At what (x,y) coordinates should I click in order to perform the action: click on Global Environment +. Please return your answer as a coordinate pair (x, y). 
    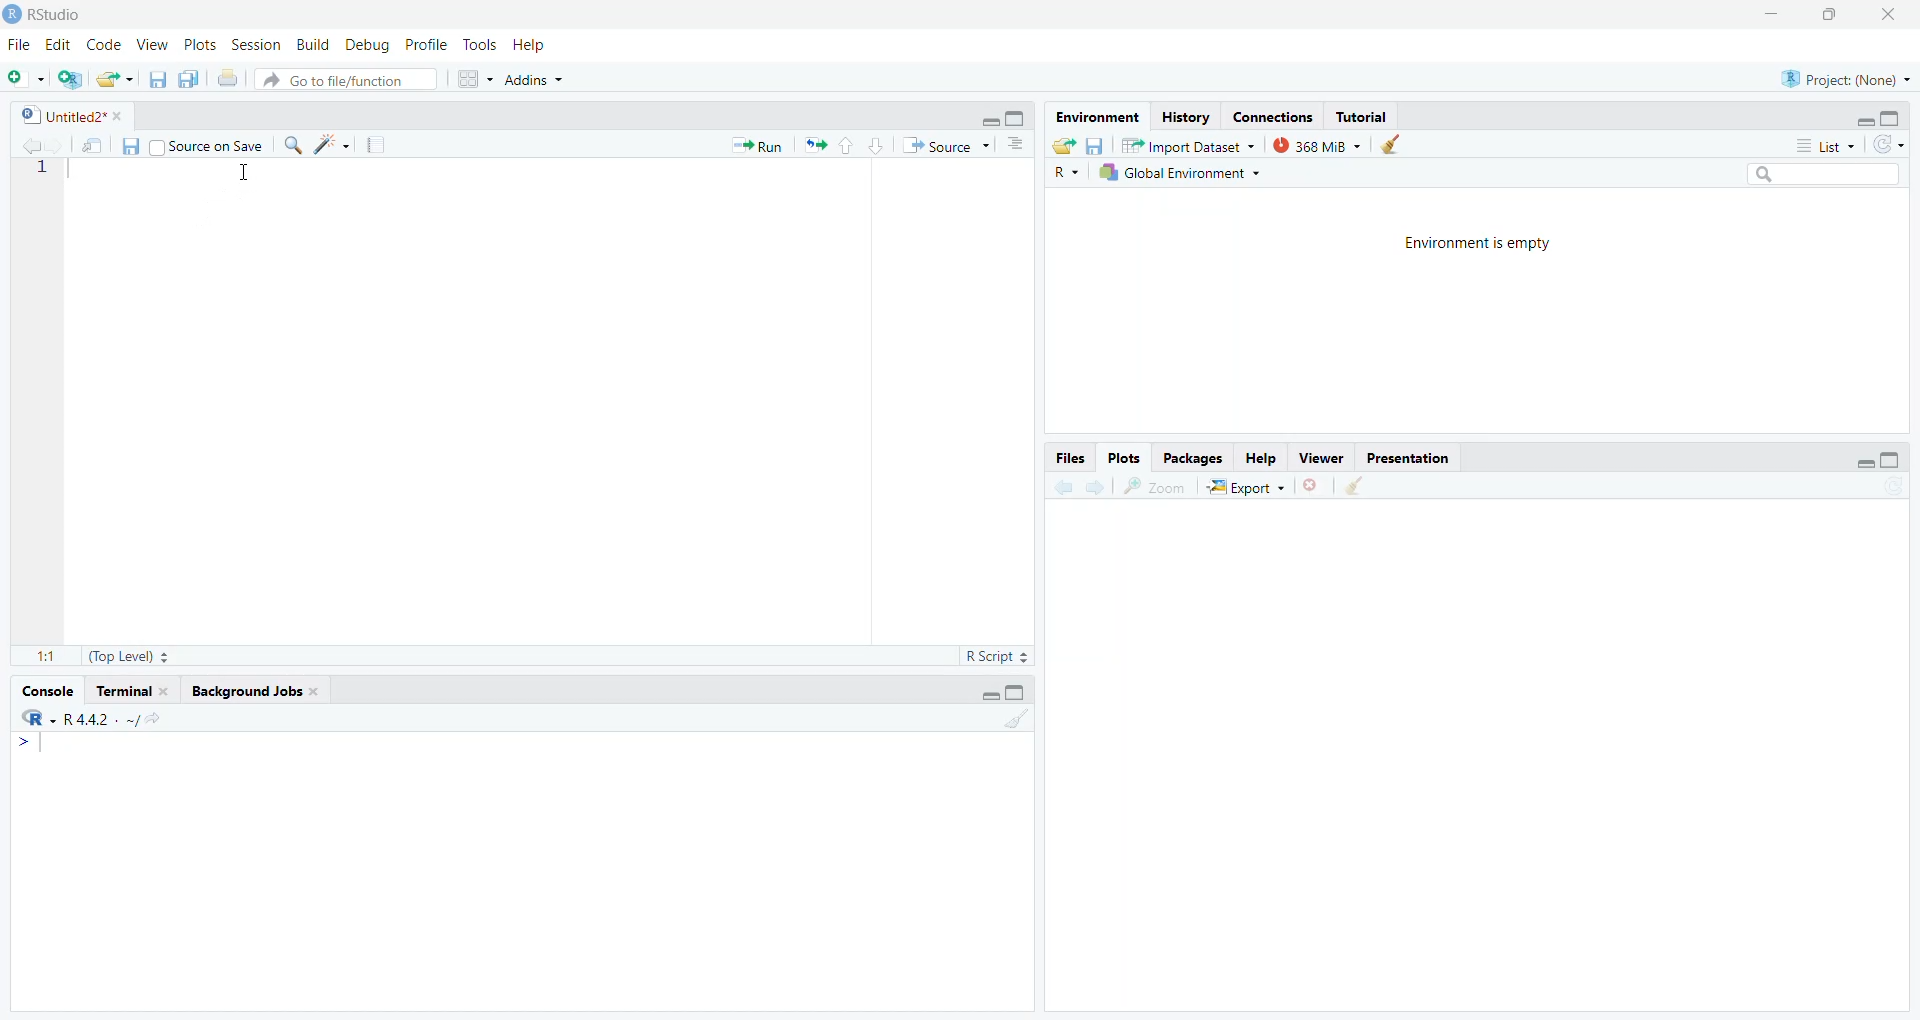
    Looking at the image, I should click on (1180, 173).